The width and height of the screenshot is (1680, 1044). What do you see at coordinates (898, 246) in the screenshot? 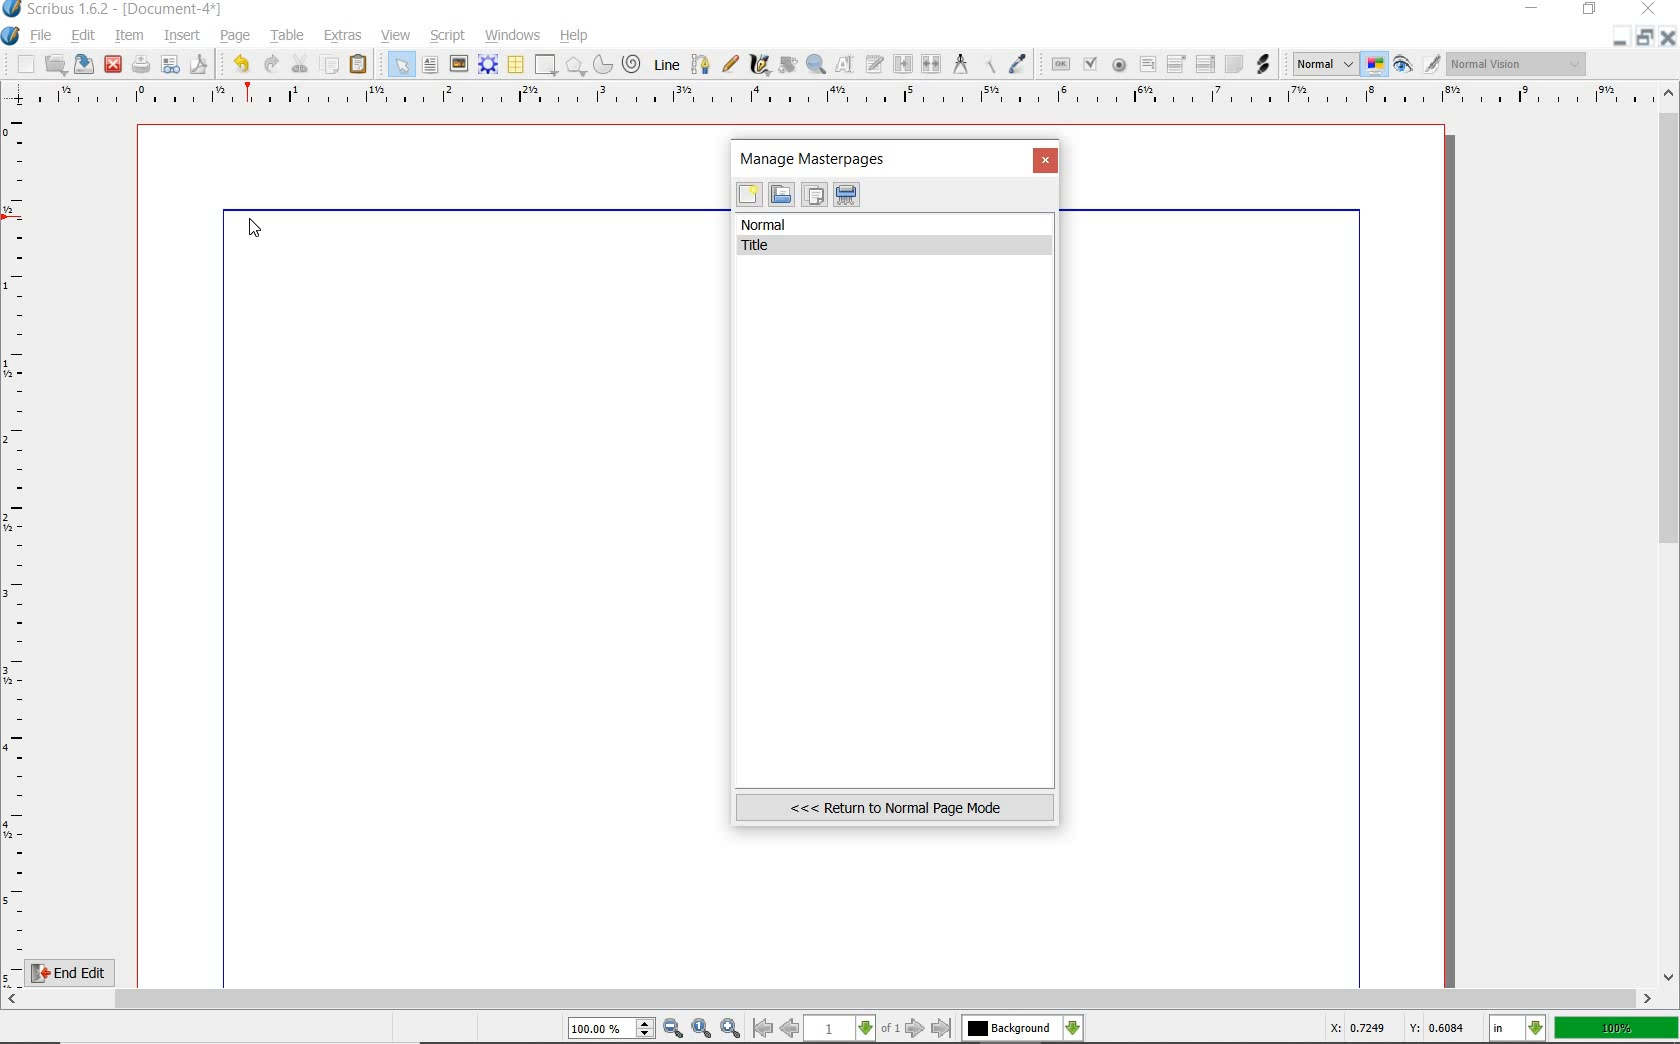
I see `Title` at bounding box center [898, 246].